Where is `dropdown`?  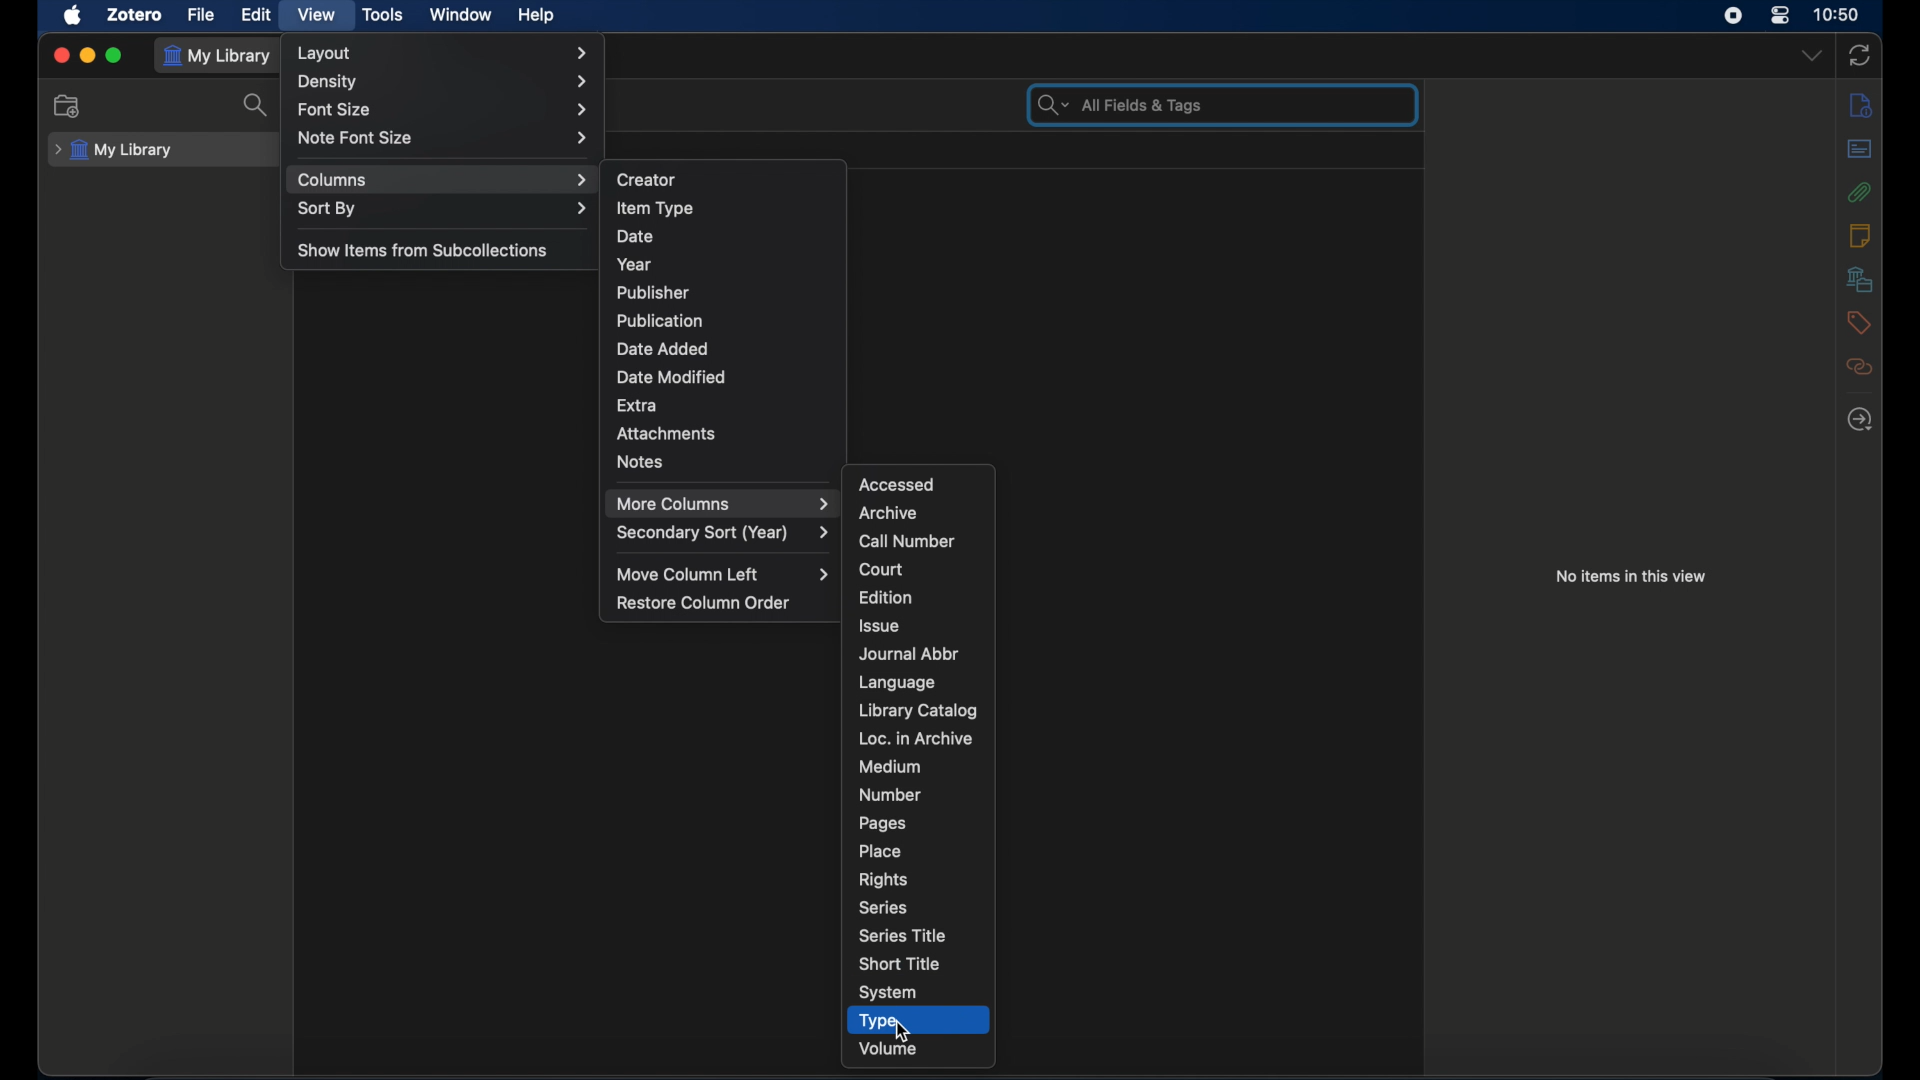
dropdown is located at coordinates (1812, 54).